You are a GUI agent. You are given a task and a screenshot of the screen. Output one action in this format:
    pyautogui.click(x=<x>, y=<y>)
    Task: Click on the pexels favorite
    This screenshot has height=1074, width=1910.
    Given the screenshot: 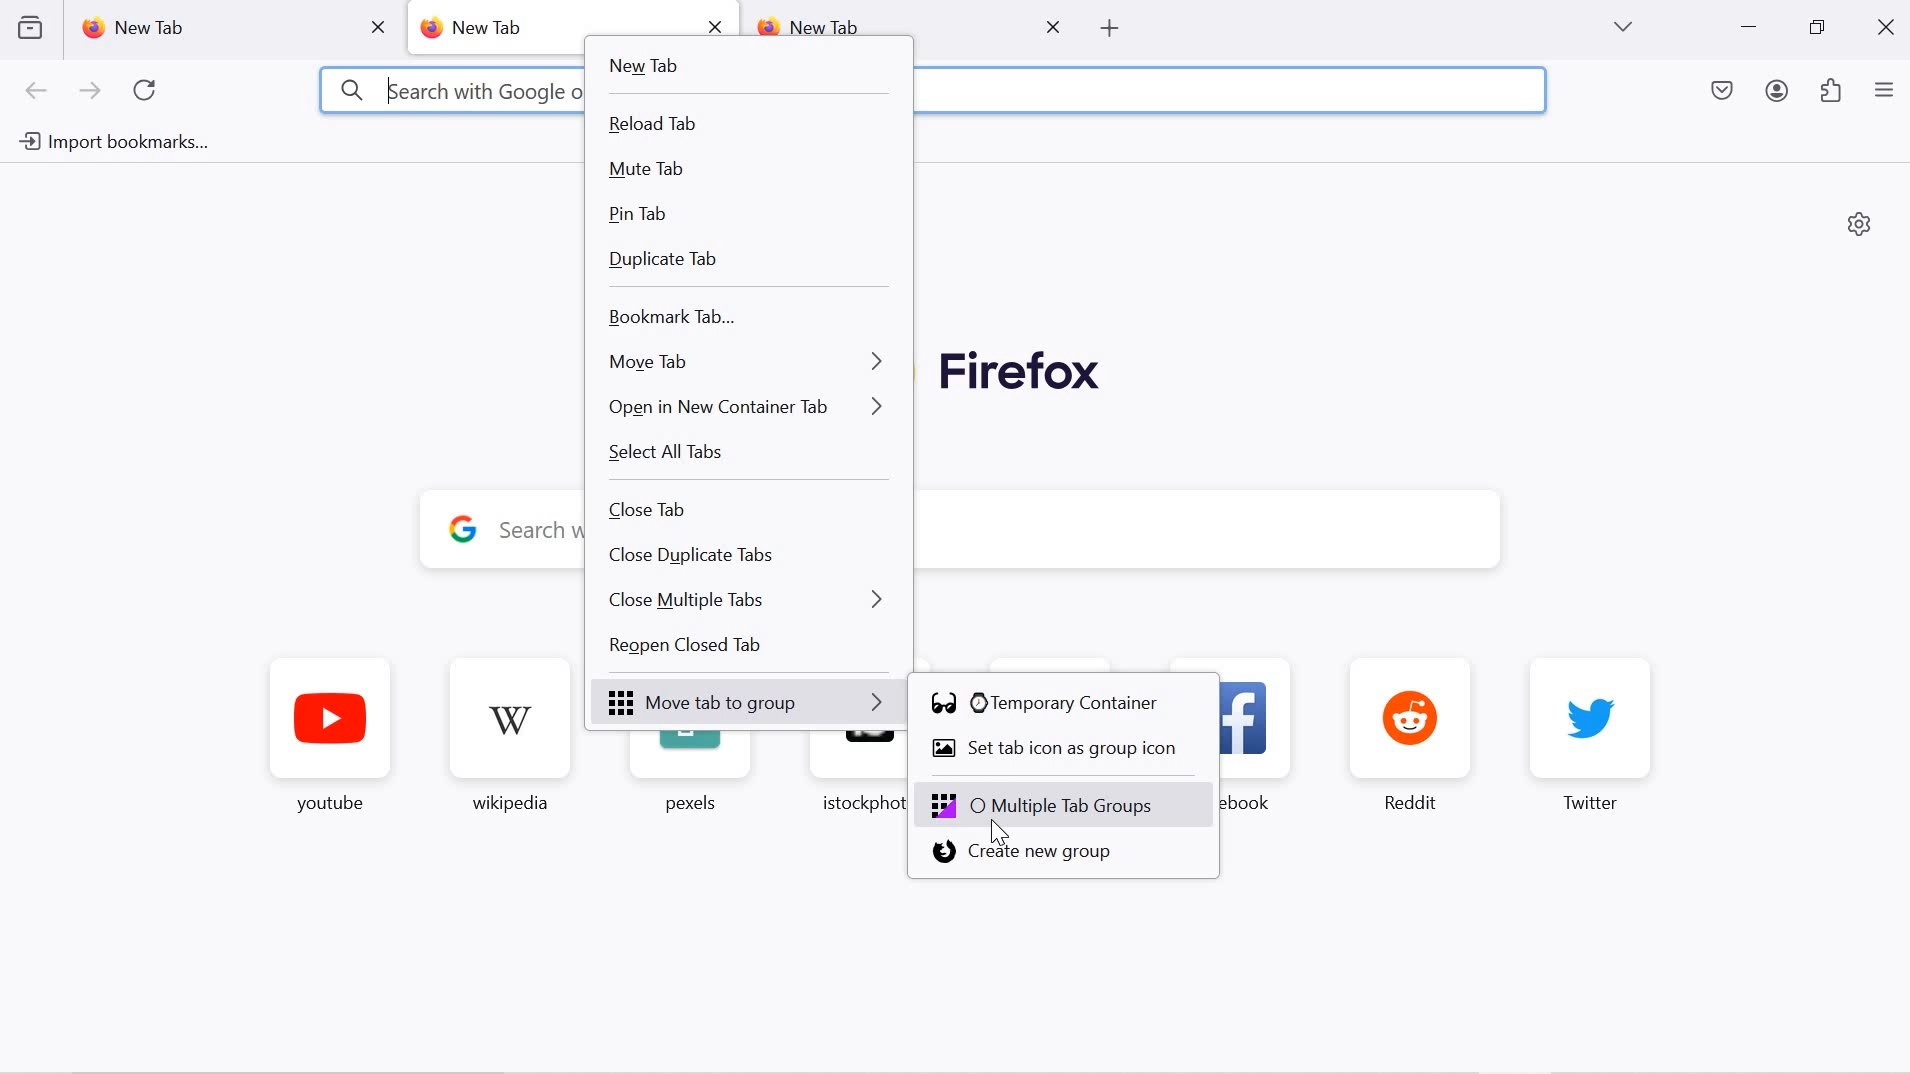 What is the action you would take?
    pyautogui.click(x=681, y=776)
    